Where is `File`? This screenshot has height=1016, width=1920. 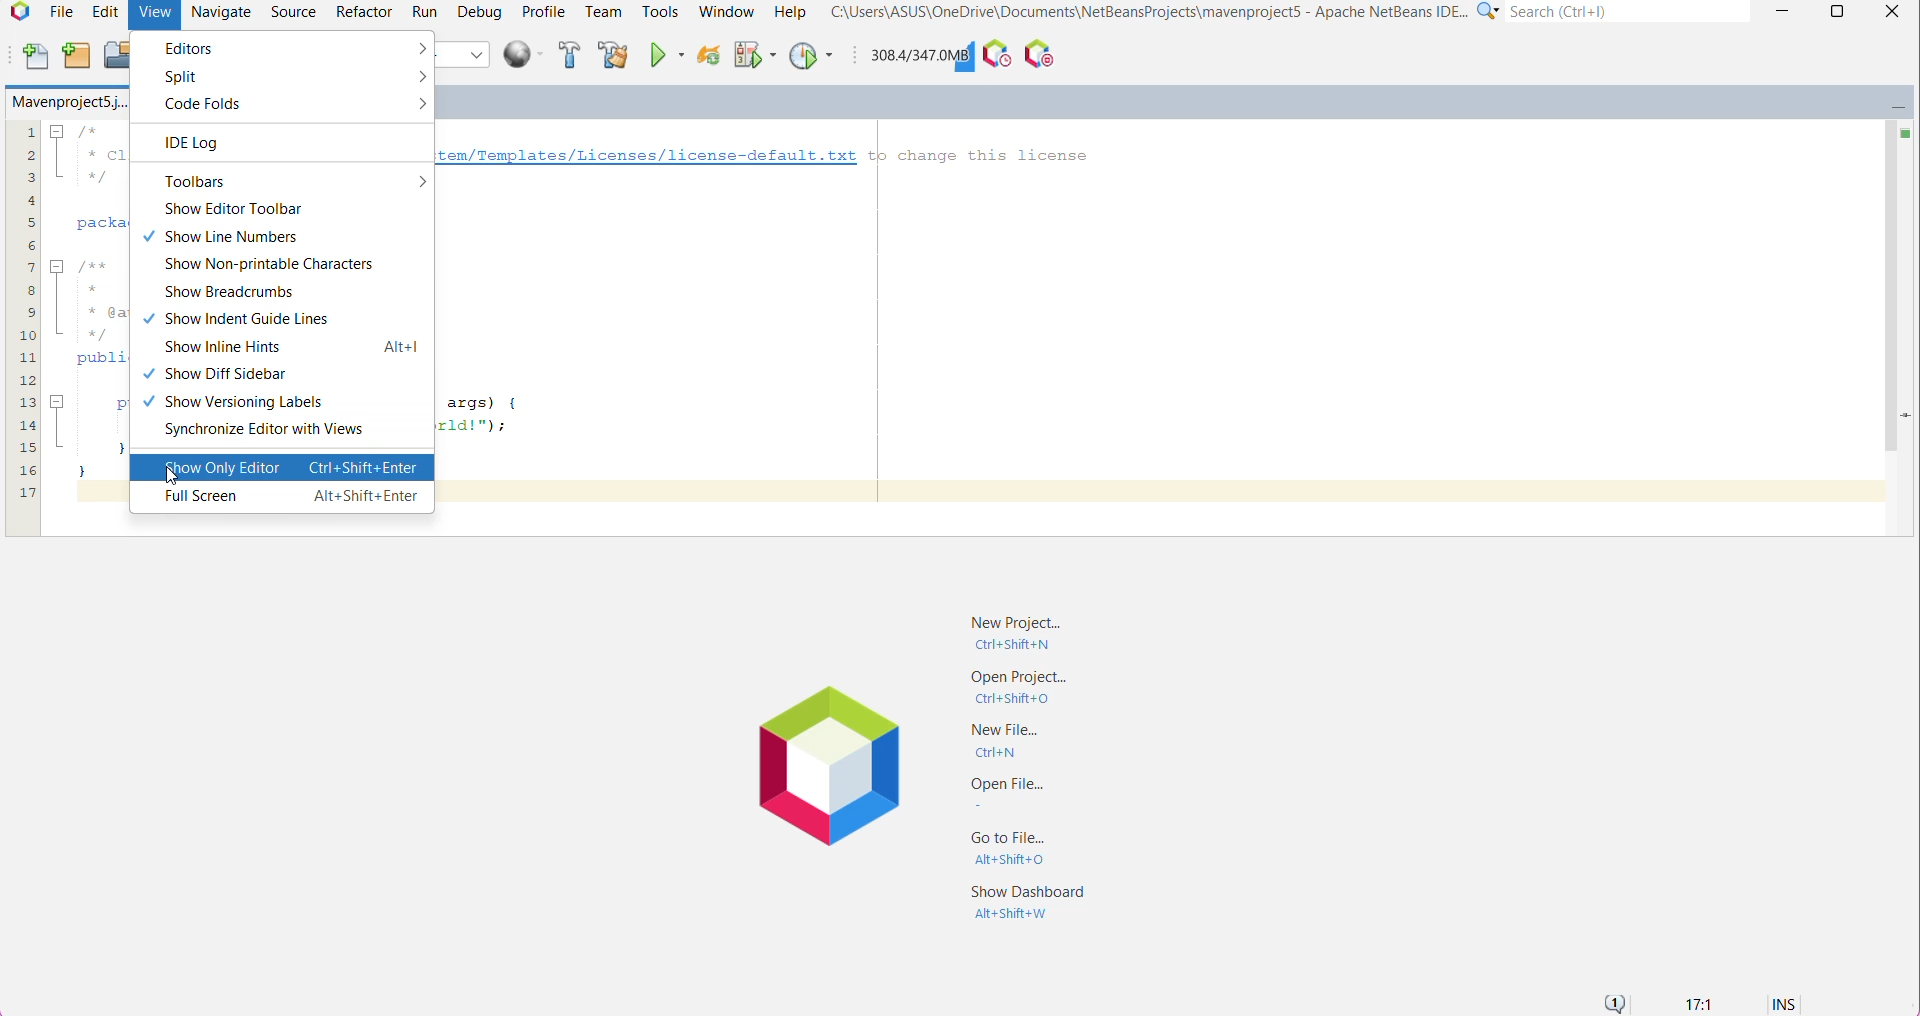
File is located at coordinates (60, 12).